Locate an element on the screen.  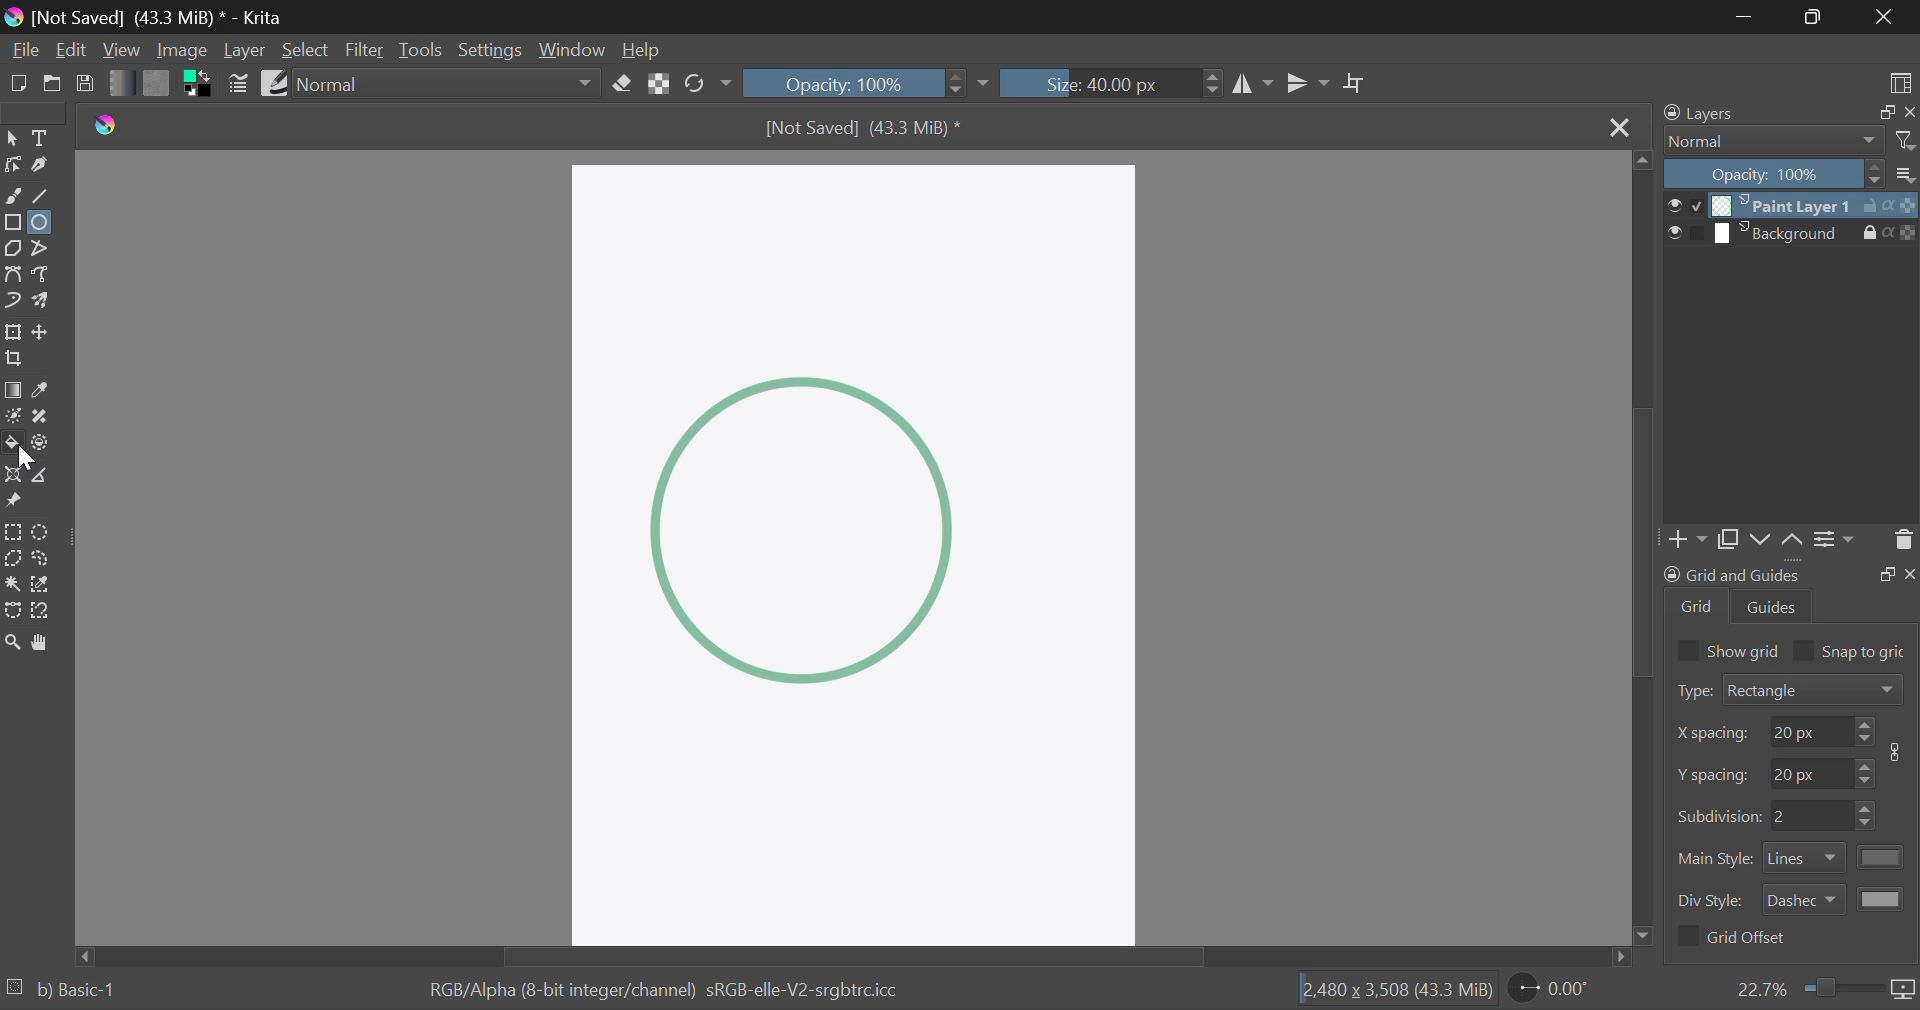
Gradient Fill is located at coordinates (14, 390).